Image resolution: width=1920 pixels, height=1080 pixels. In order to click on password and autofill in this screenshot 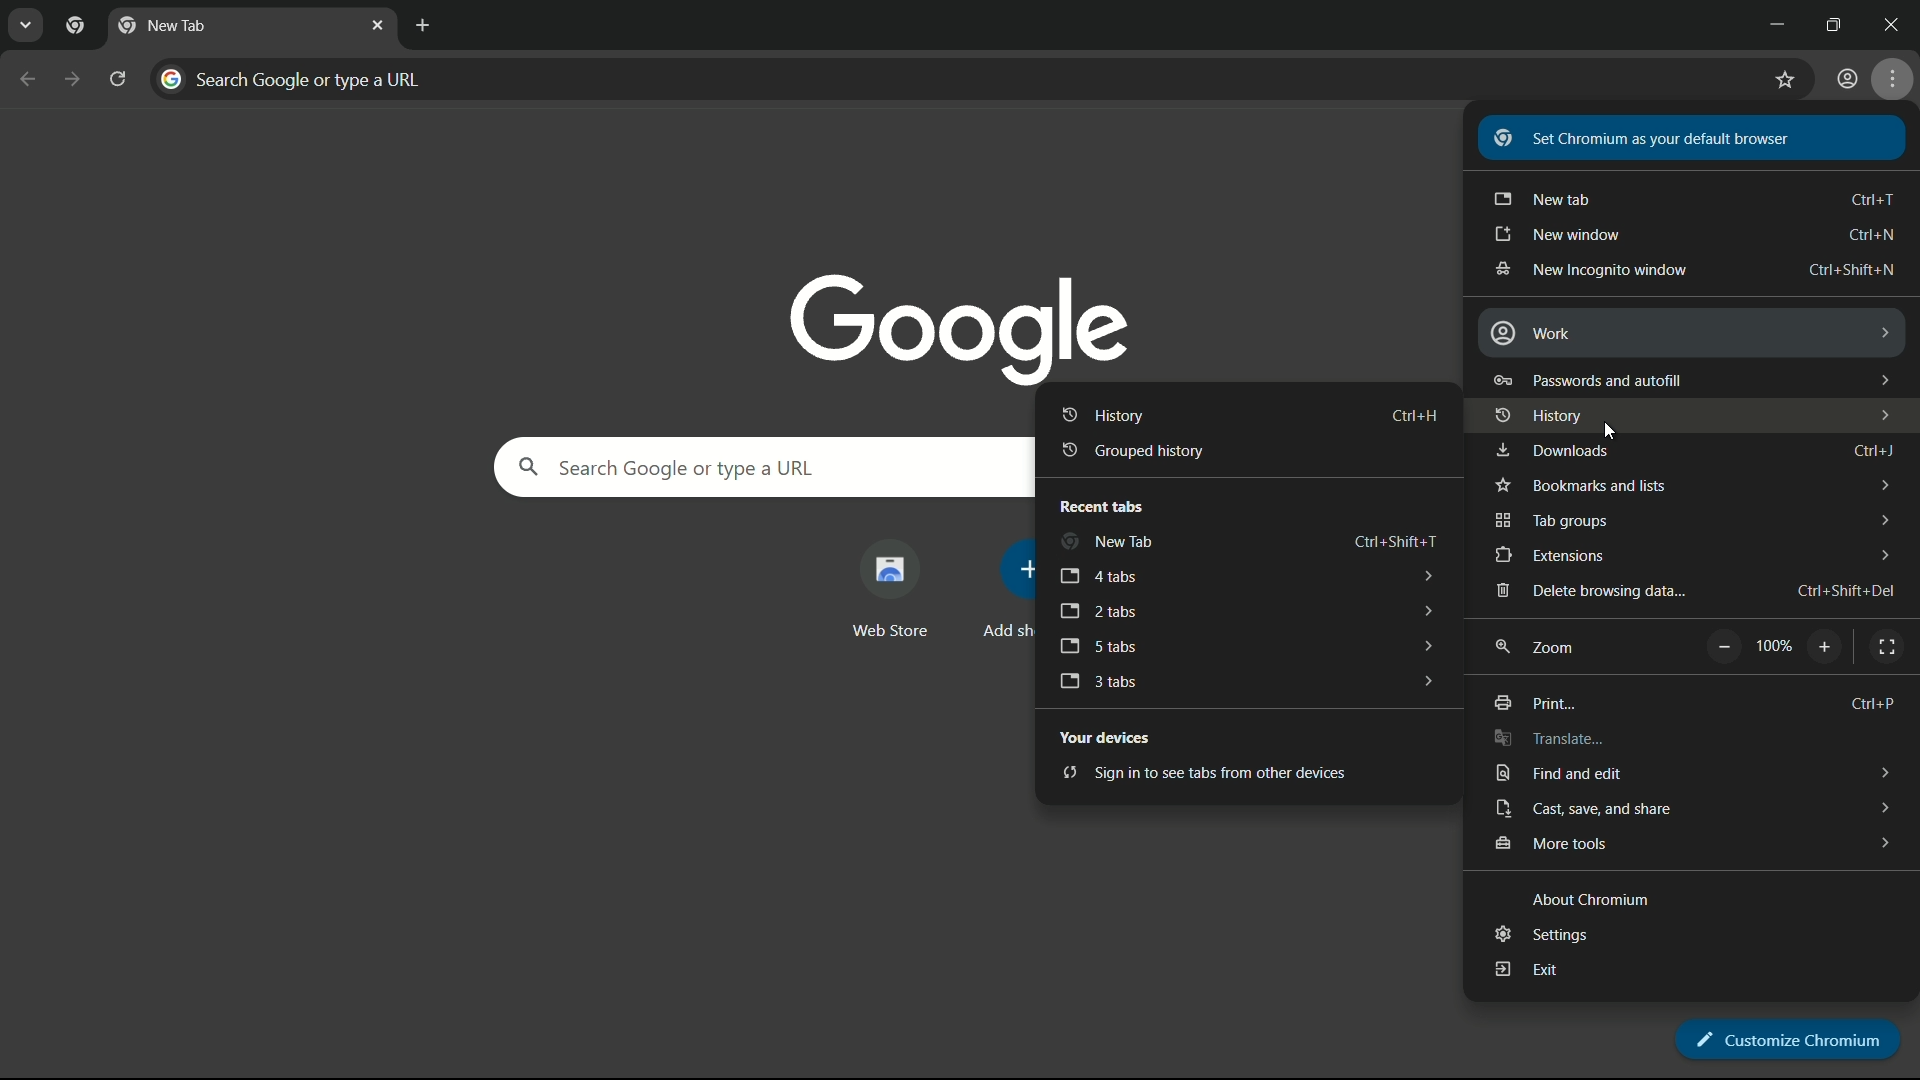, I will do `click(1588, 380)`.